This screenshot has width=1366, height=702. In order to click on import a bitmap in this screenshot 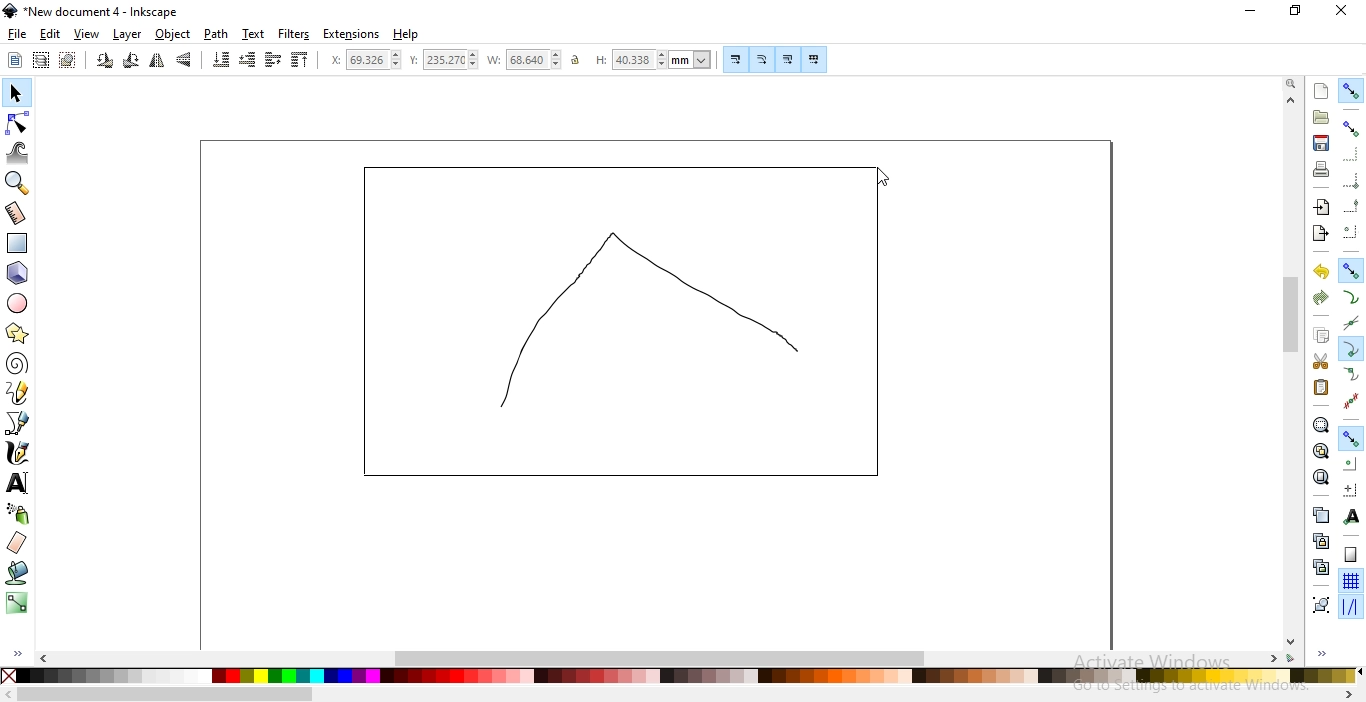, I will do `click(1322, 207)`.